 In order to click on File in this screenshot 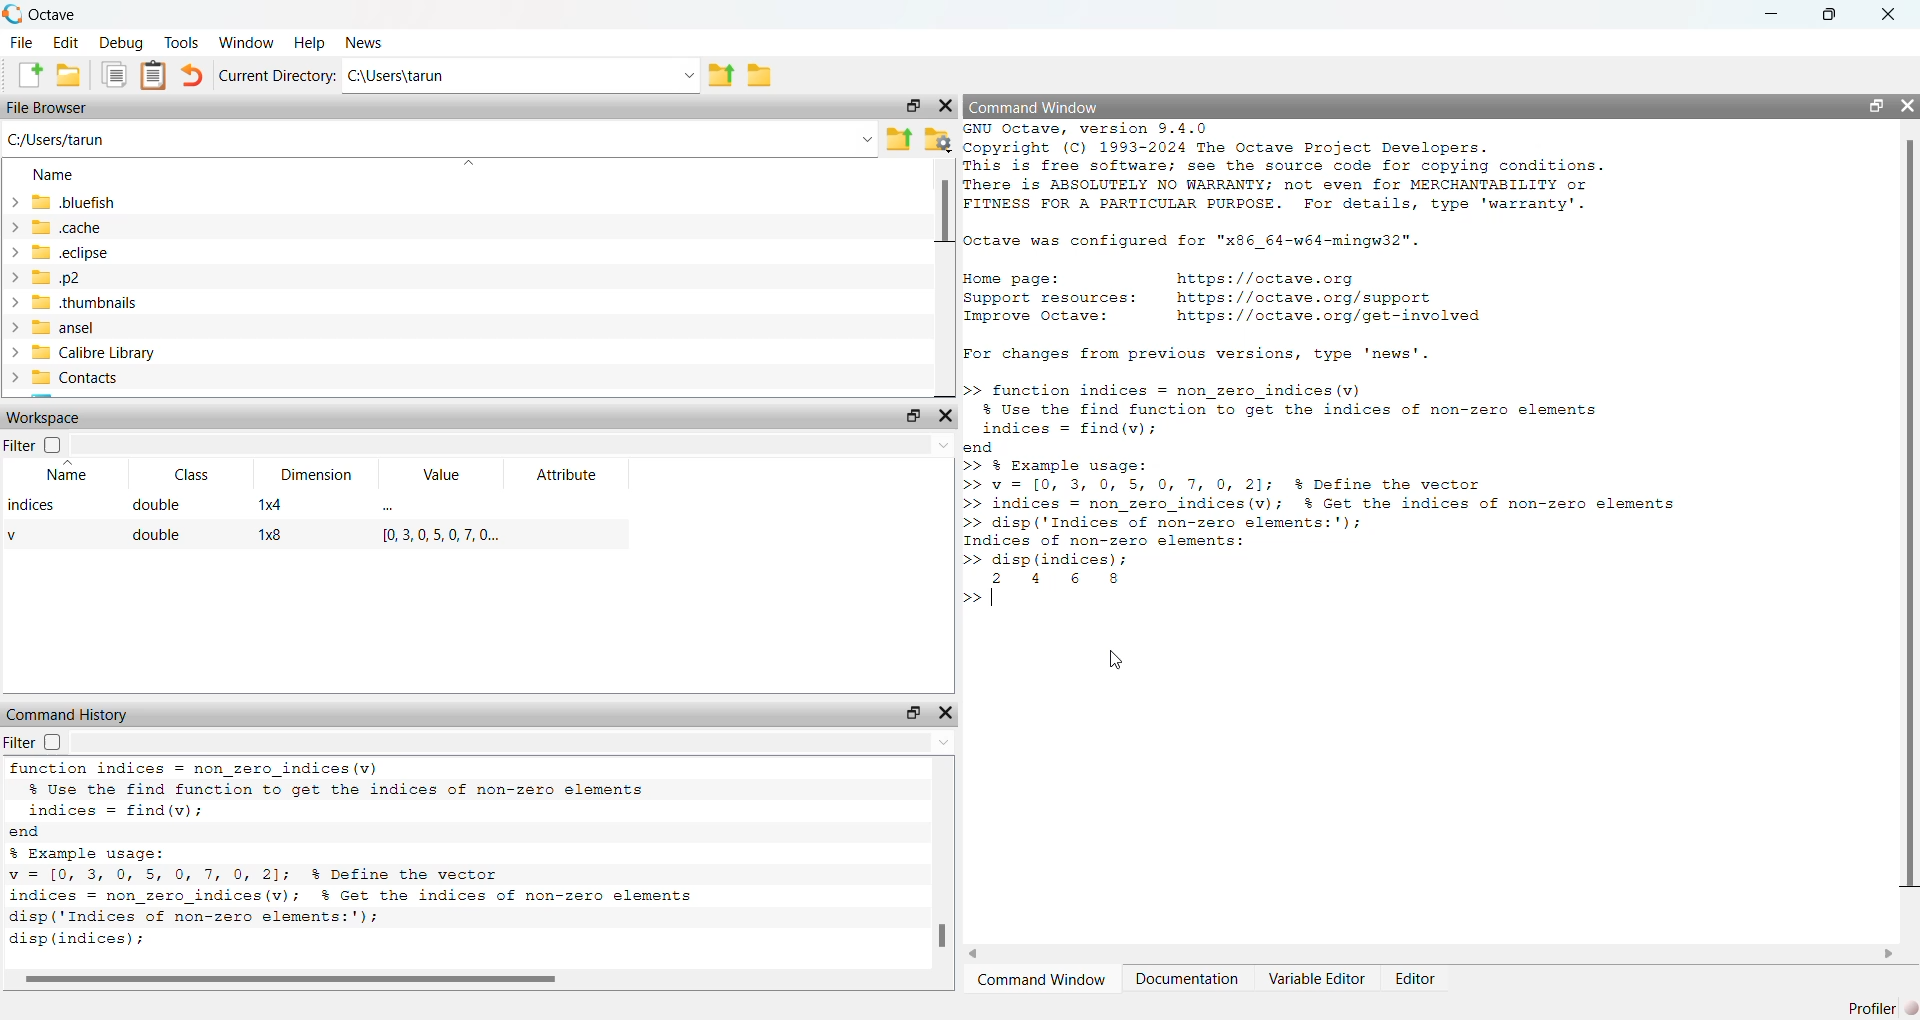, I will do `click(23, 44)`.